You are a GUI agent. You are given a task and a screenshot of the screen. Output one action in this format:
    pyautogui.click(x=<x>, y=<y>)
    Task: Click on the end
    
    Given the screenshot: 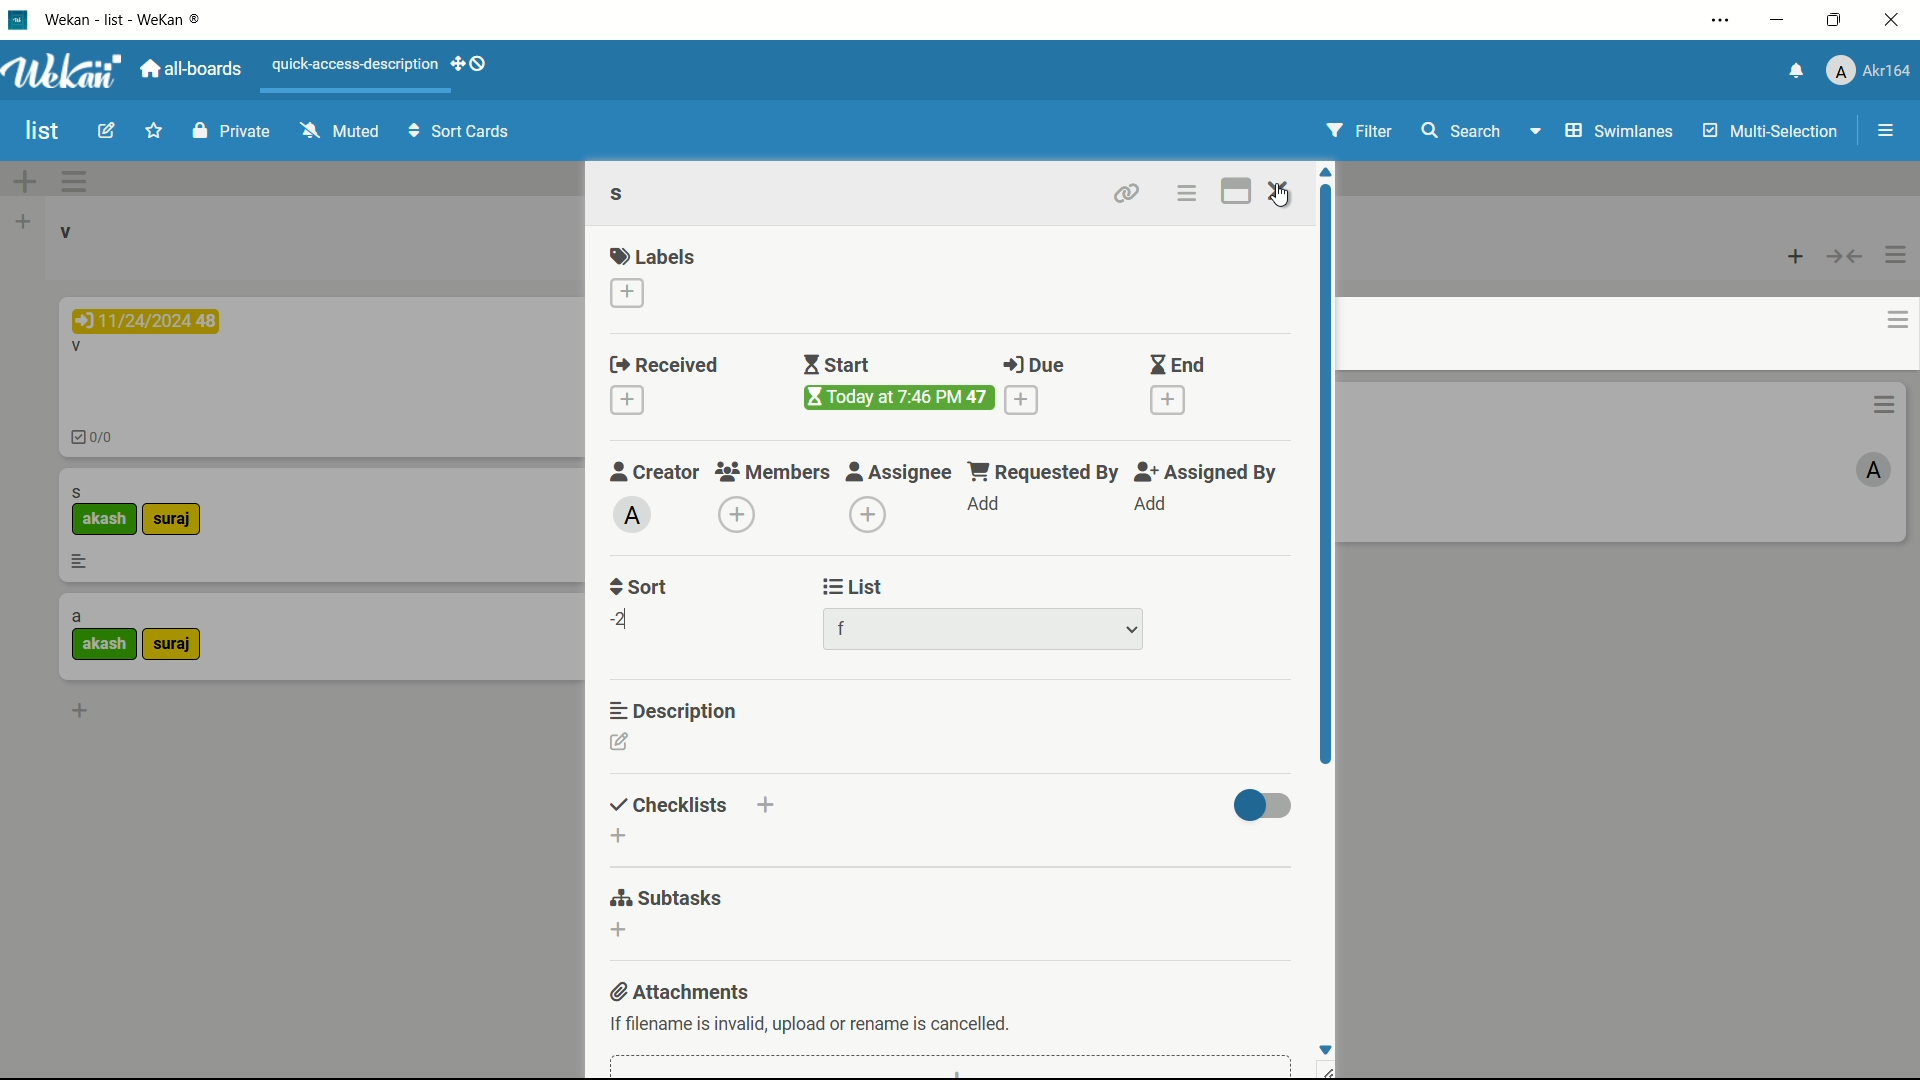 What is the action you would take?
    pyautogui.click(x=1174, y=366)
    